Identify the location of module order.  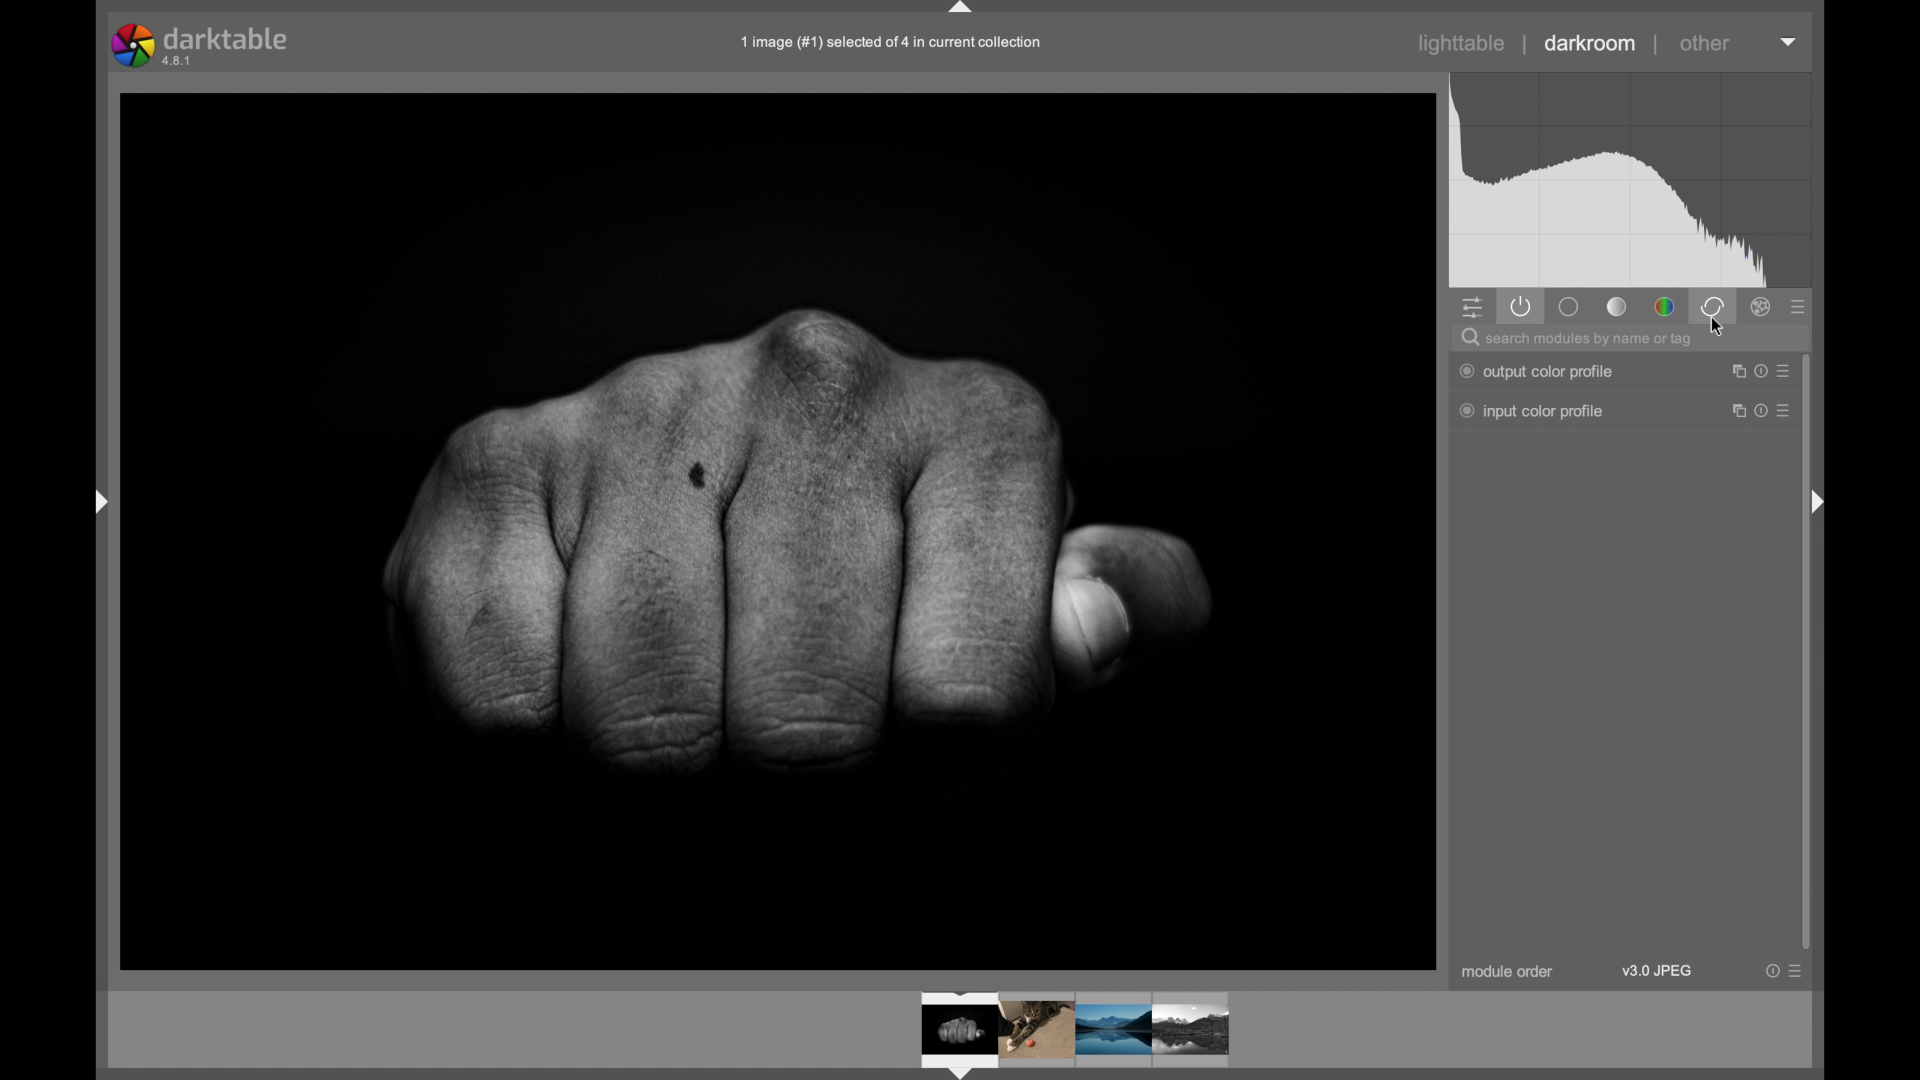
(1505, 971).